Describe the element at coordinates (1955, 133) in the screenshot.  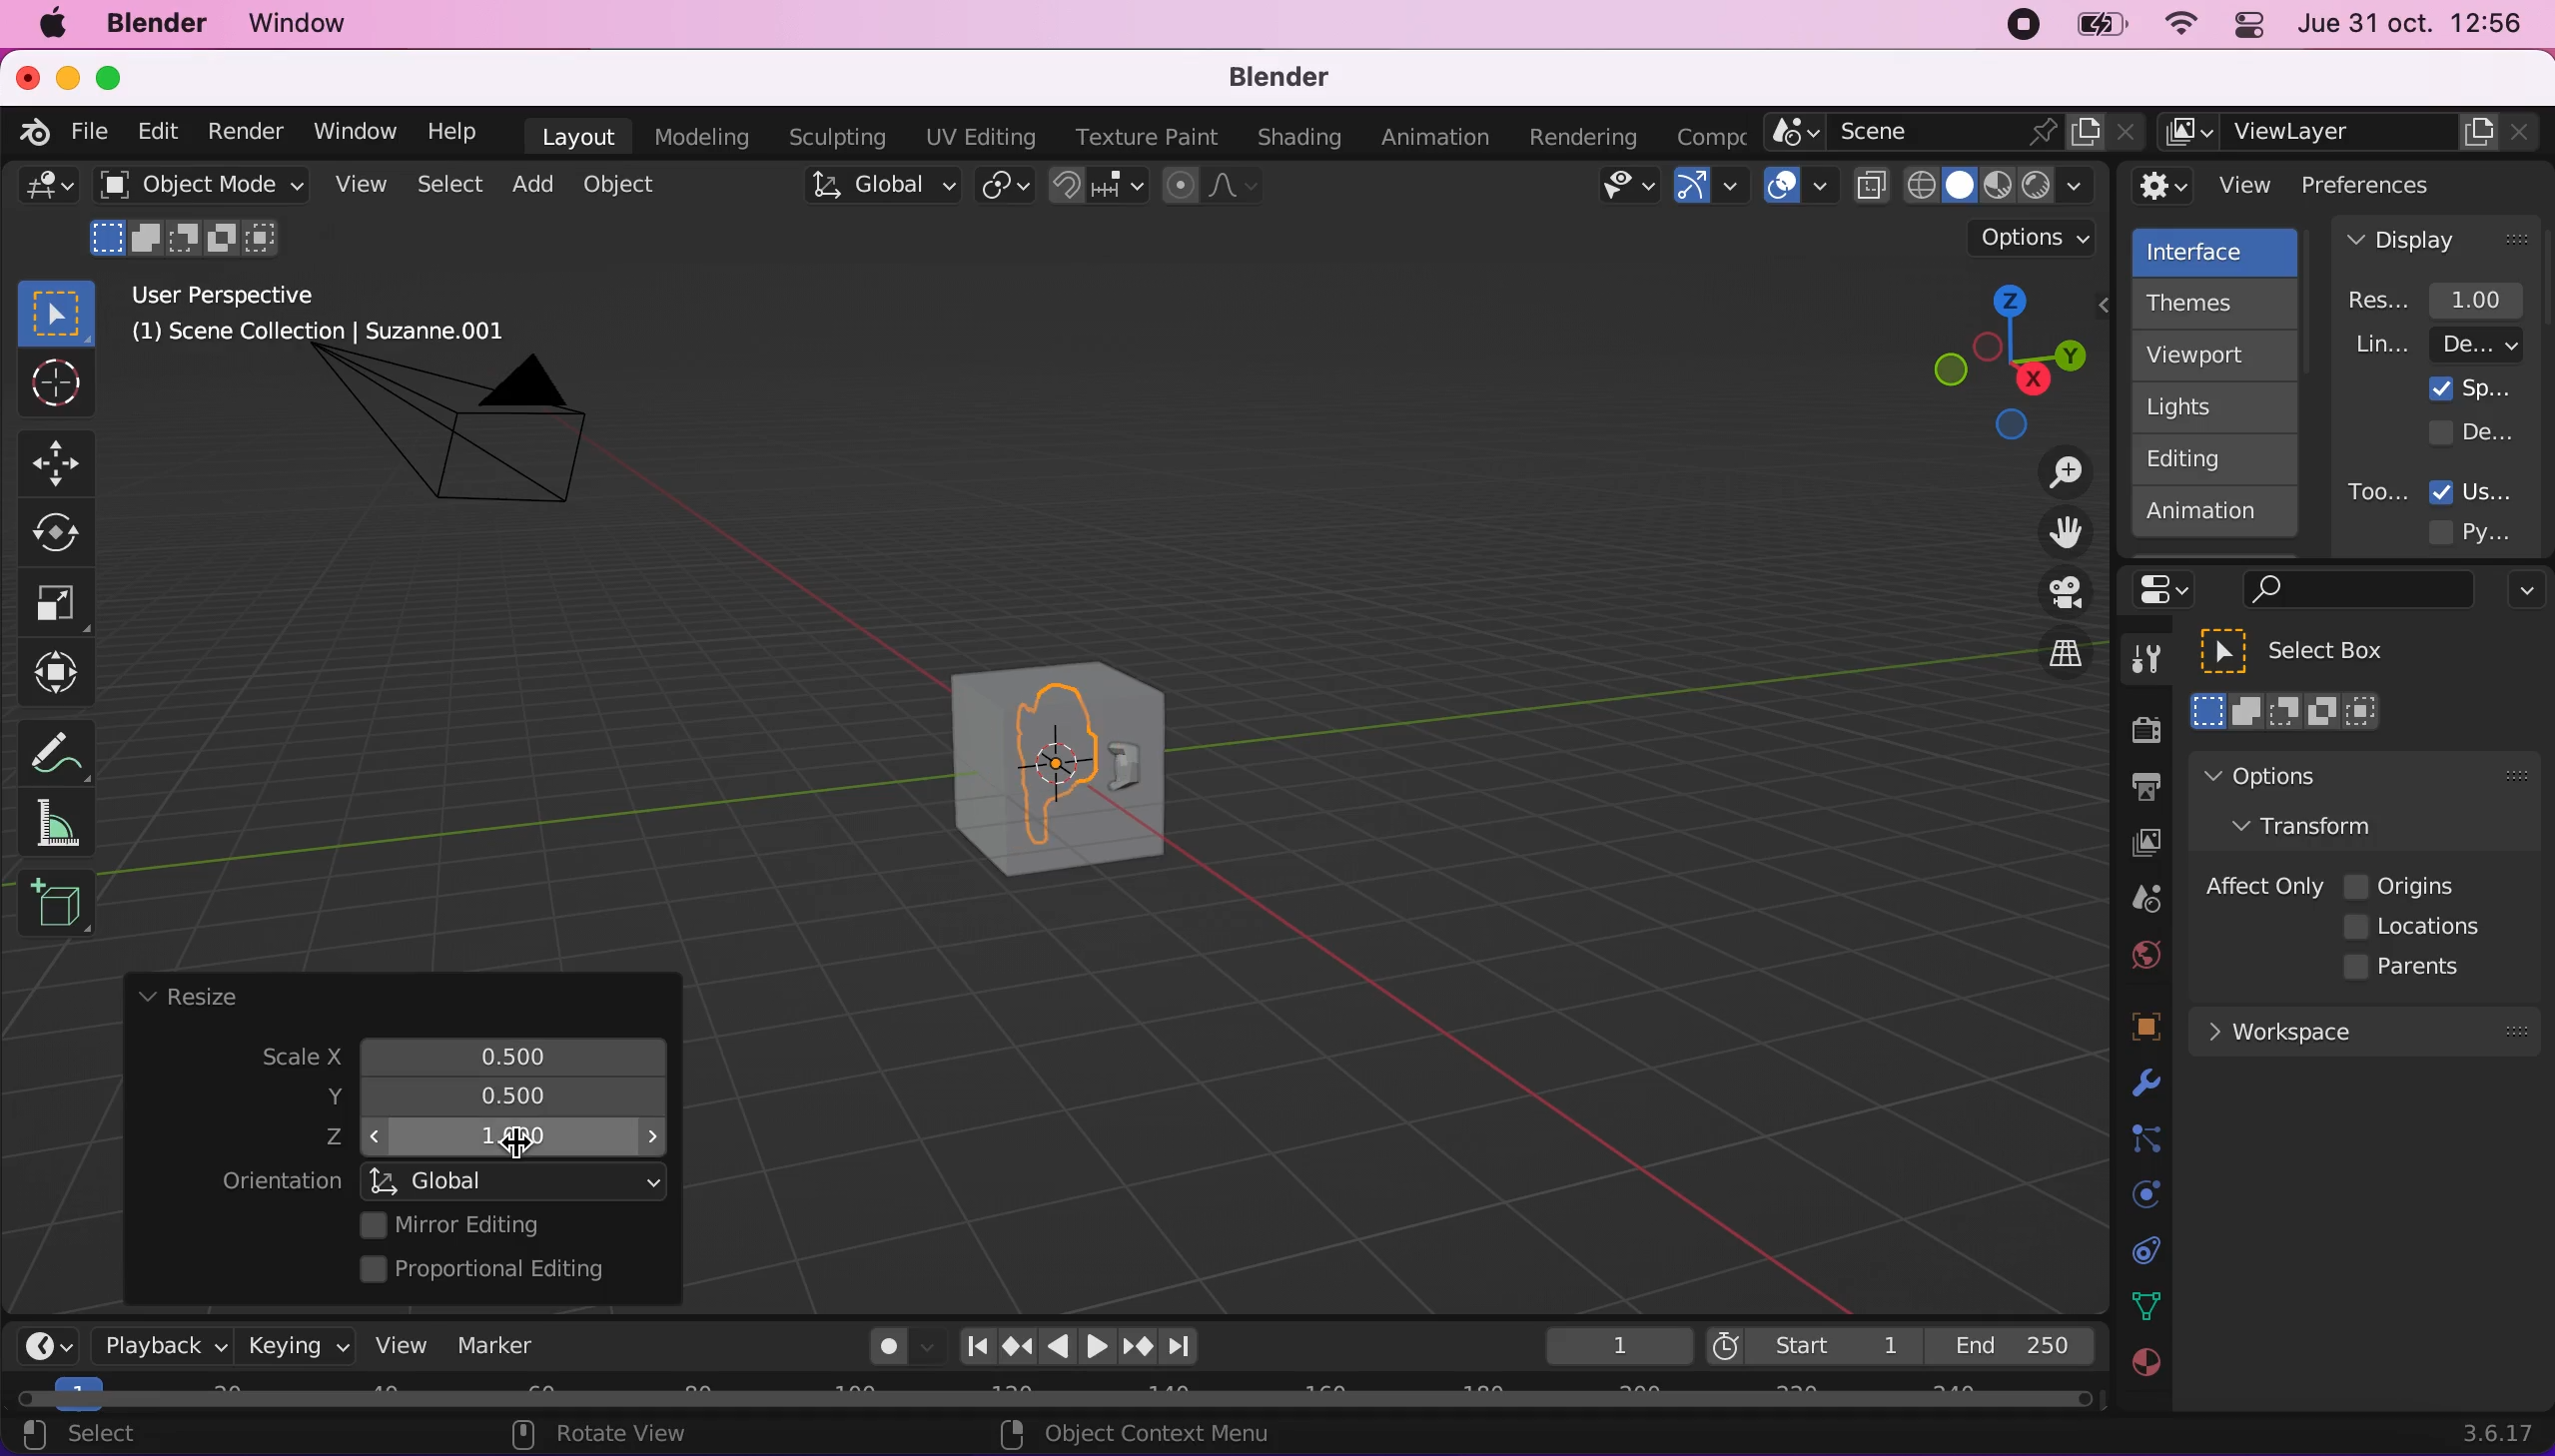
I see `scene` at that location.